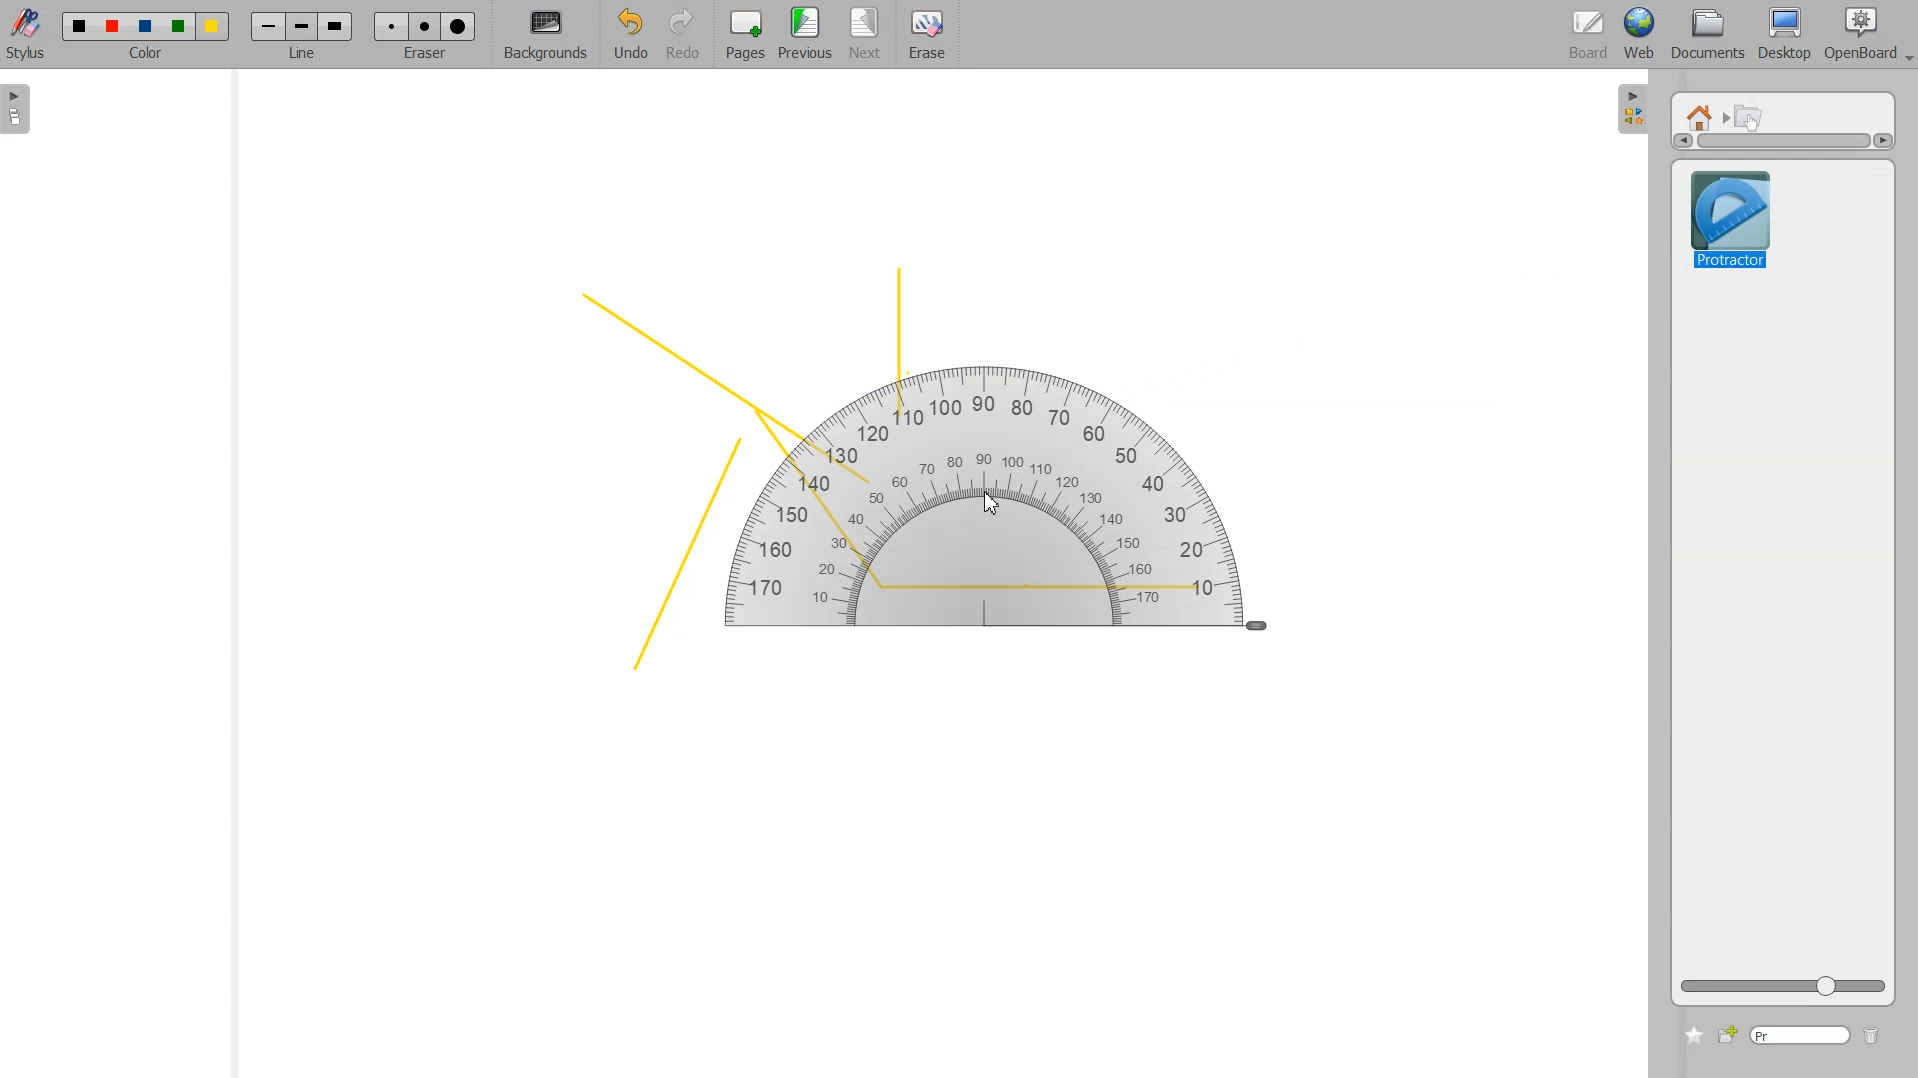  Describe the element at coordinates (1872, 1037) in the screenshot. I see `Delete` at that location.